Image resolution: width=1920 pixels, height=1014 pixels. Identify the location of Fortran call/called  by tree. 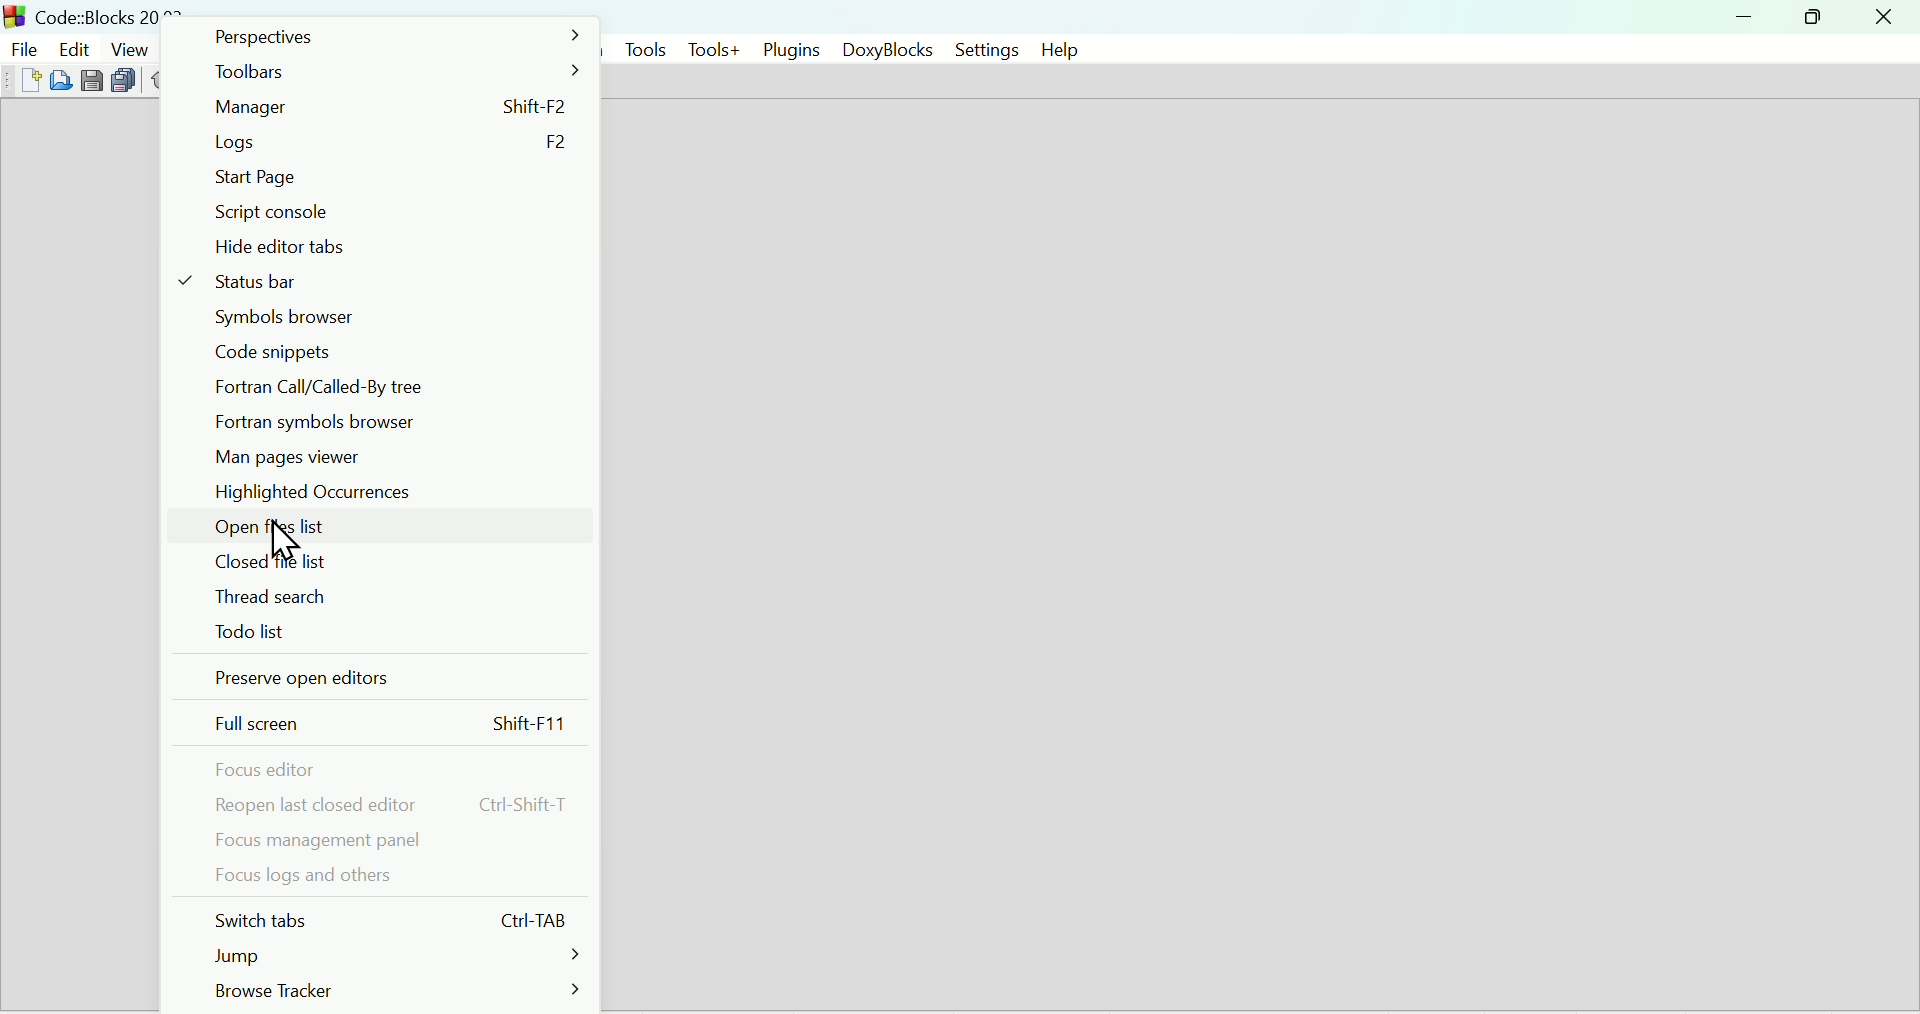
(388, 387).